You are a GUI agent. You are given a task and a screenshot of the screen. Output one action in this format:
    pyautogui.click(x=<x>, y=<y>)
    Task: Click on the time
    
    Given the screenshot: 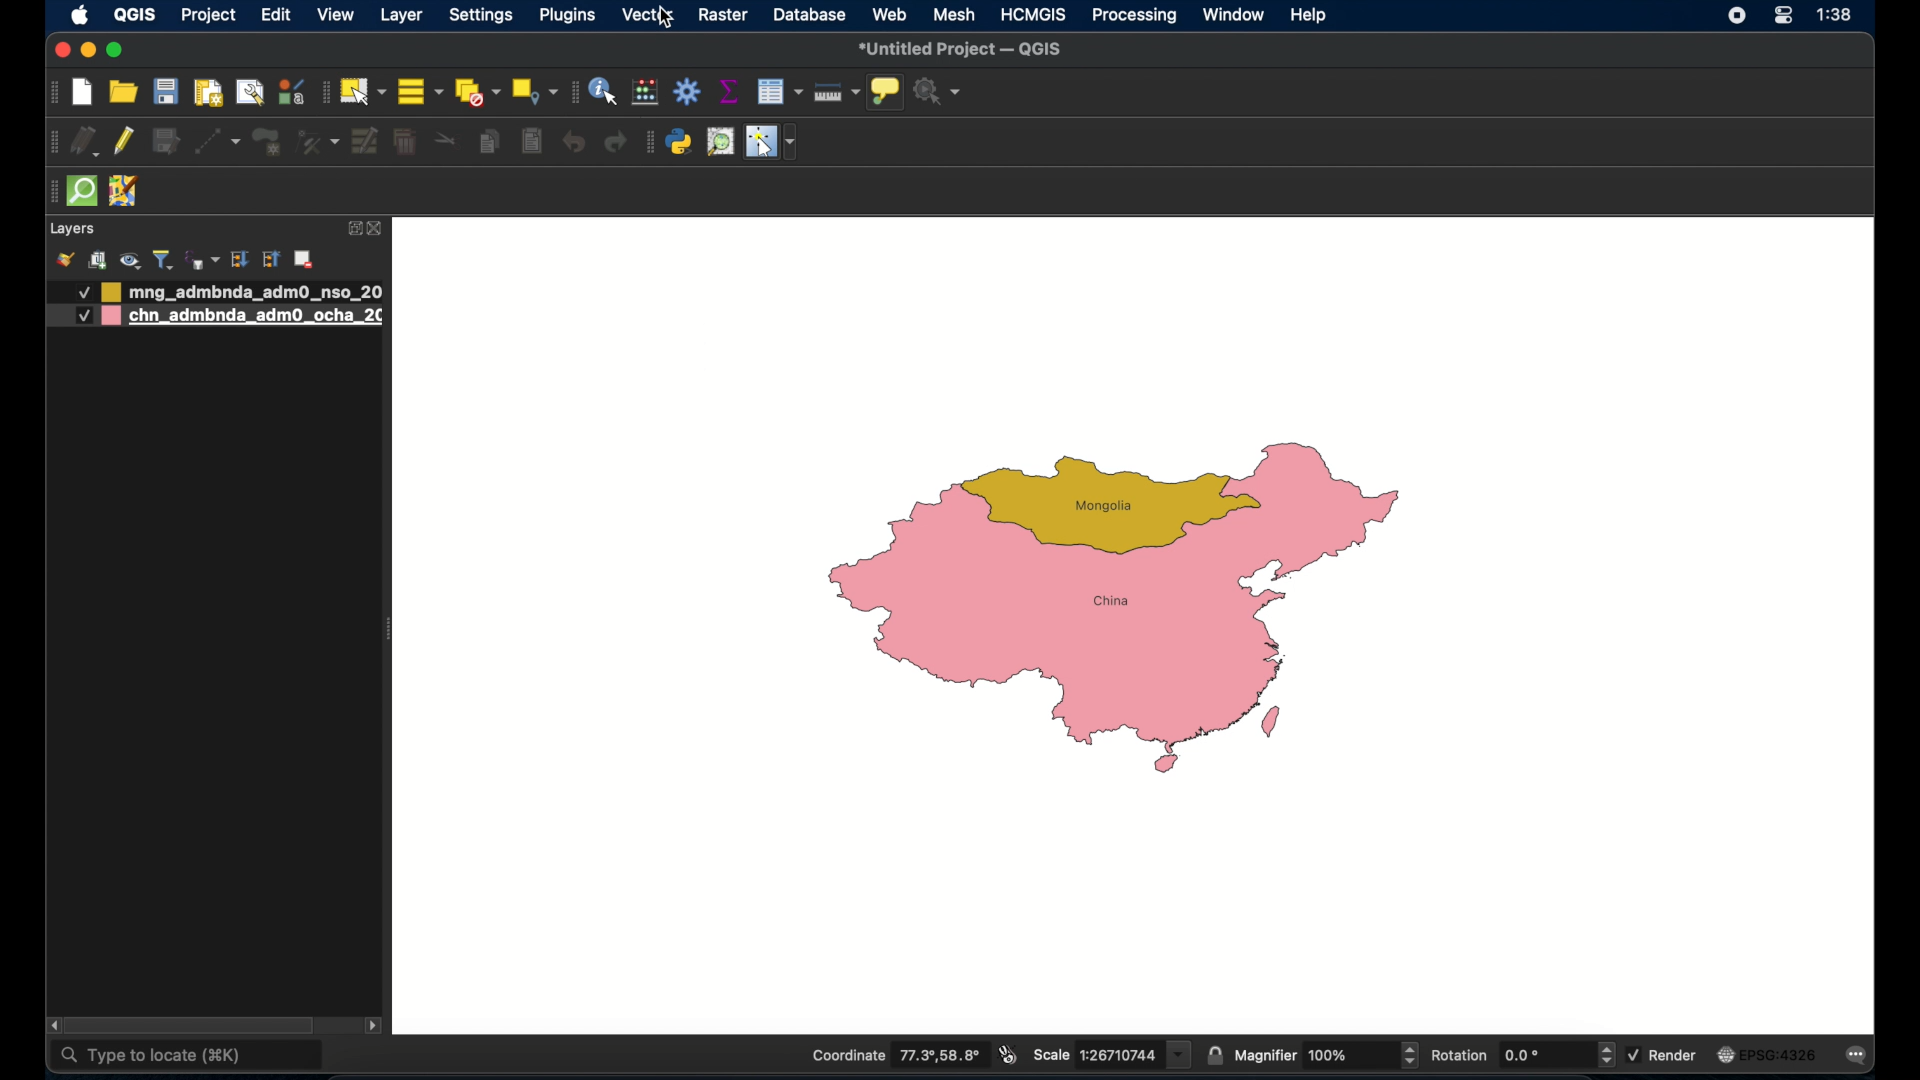 What is the action you would take?
    pyautogui.click(x=1838, y=16)
    